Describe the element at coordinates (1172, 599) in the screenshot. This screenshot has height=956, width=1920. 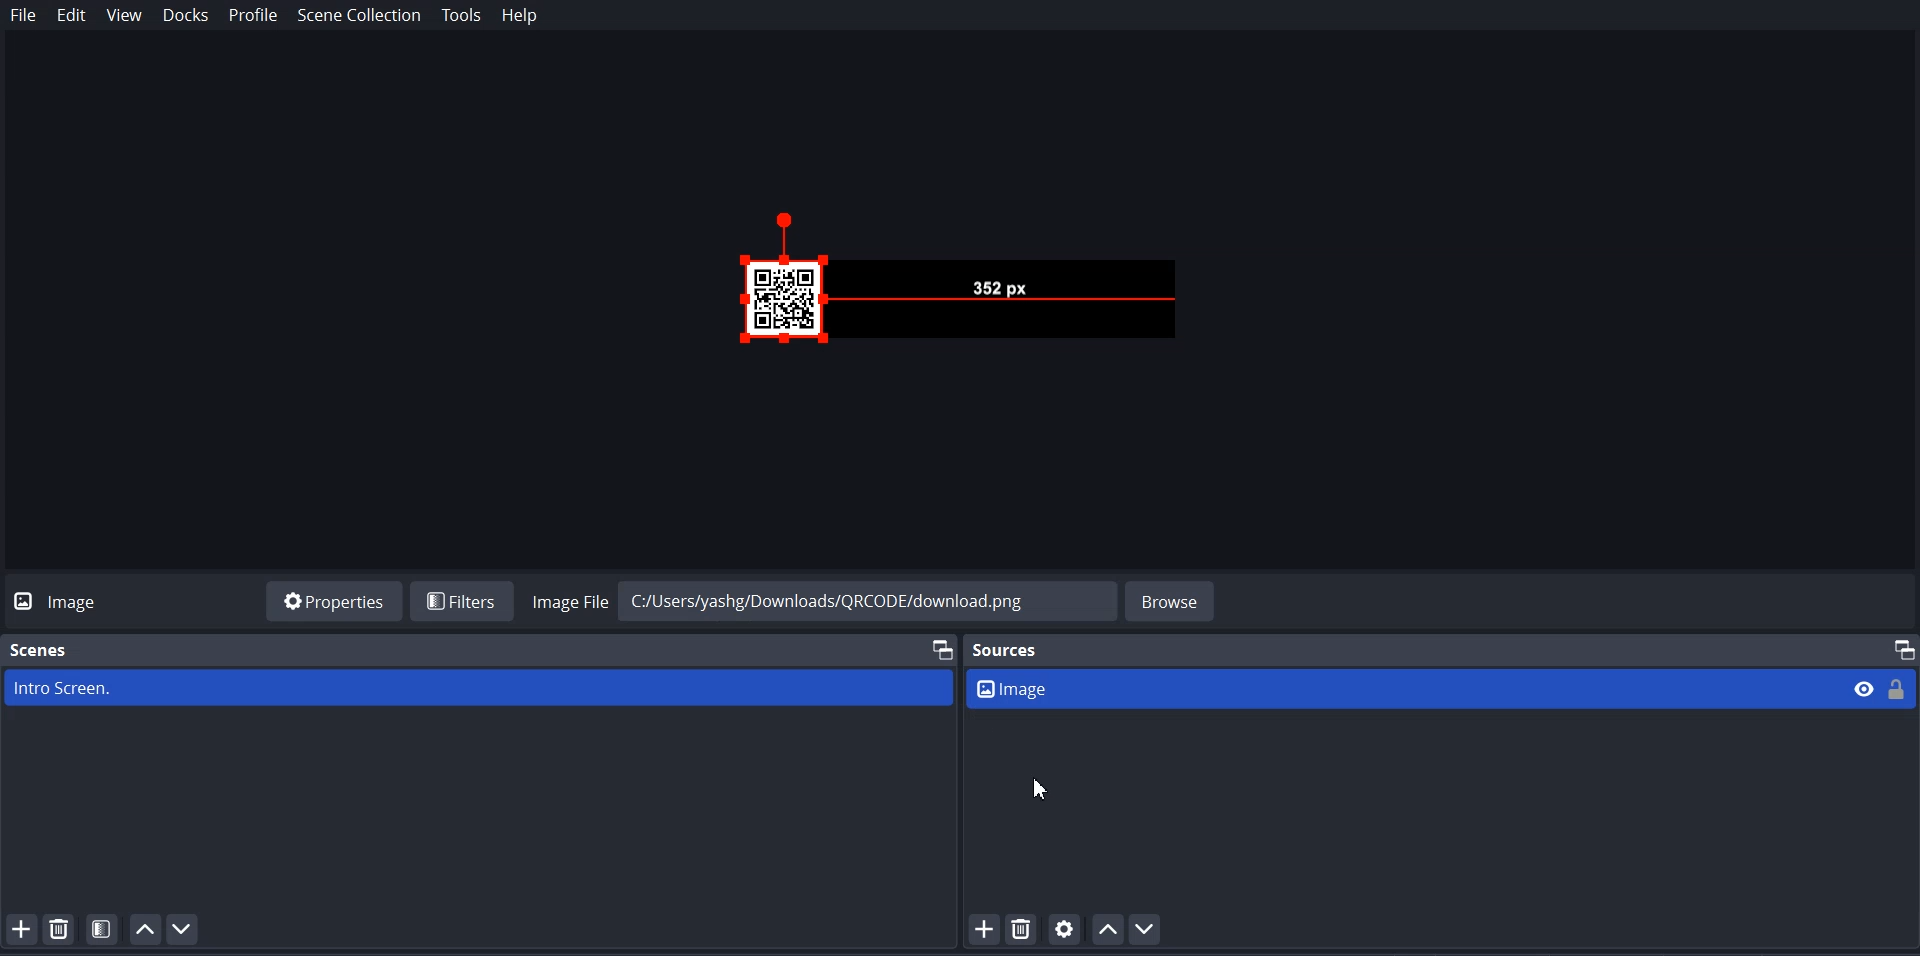
I see `Browse` at that location.